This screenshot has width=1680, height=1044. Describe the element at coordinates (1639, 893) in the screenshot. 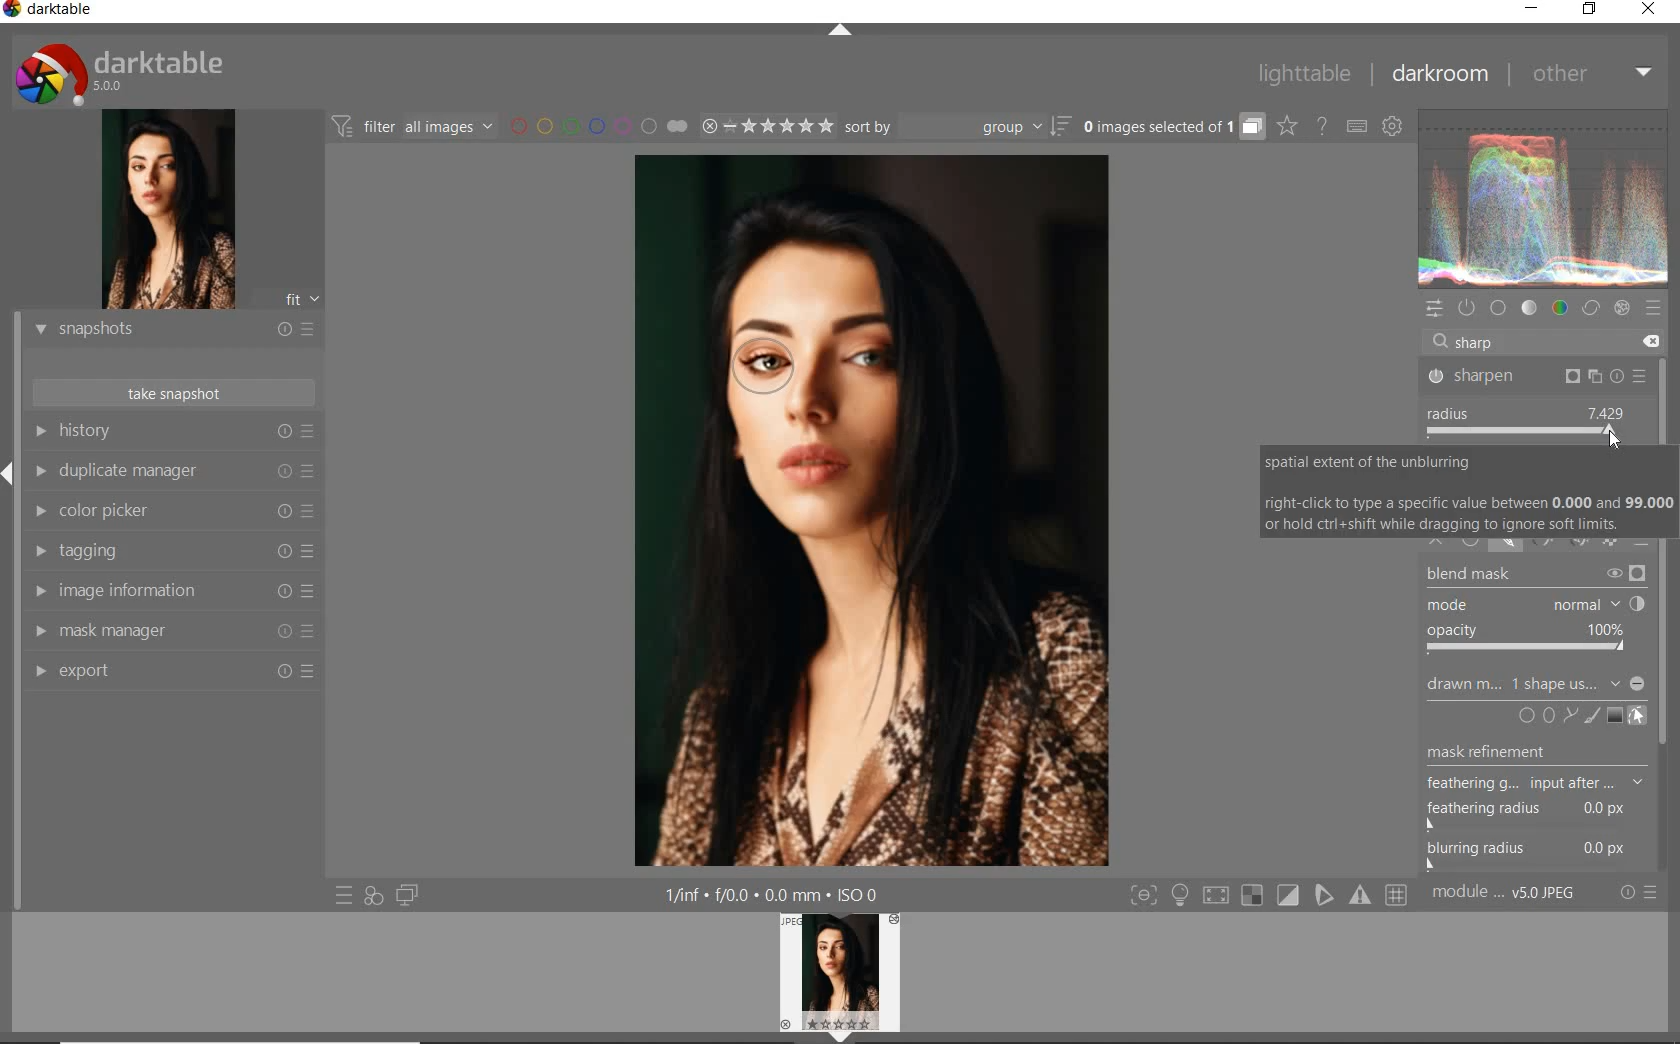

I see `reset or presets and preferences` at that location.